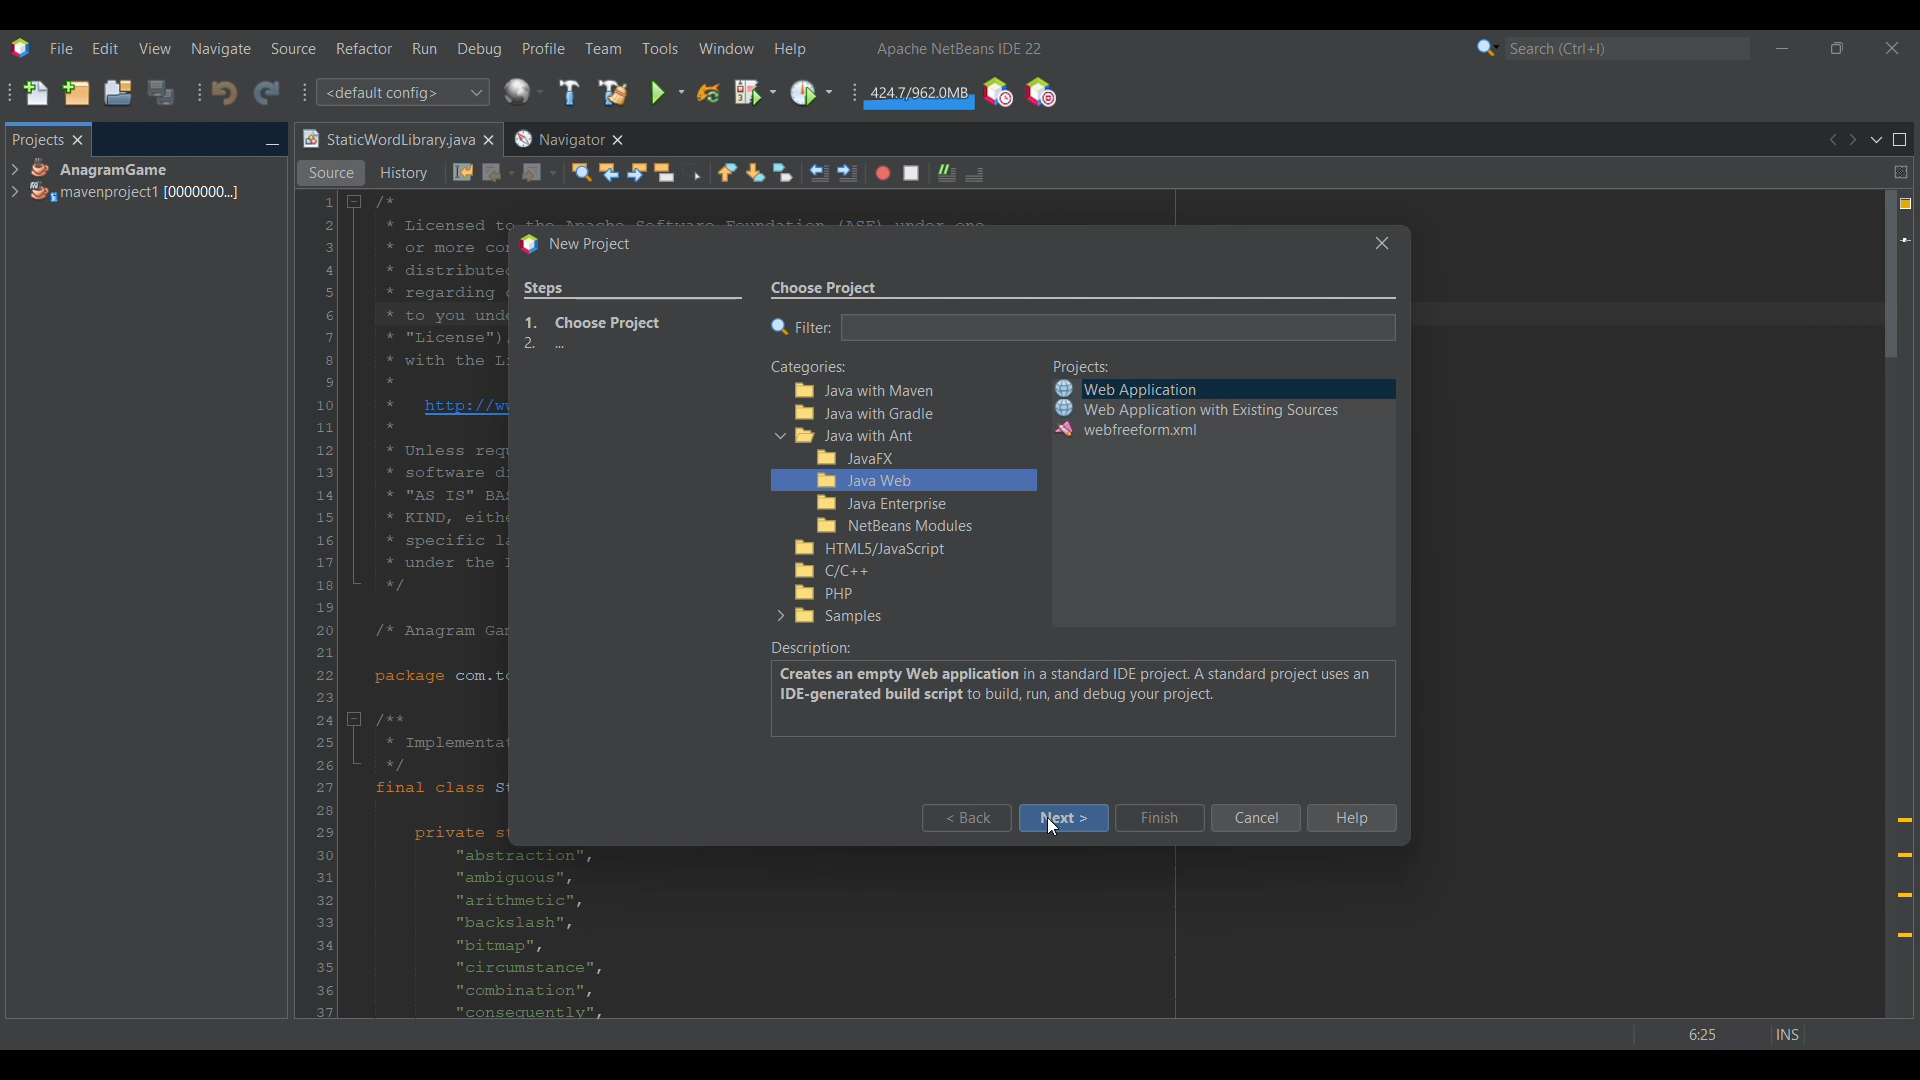 The image size is (1920, 1080). Describe the element at coordinates (544, 48) in the screenshot. I see `Profile menu` at that location.